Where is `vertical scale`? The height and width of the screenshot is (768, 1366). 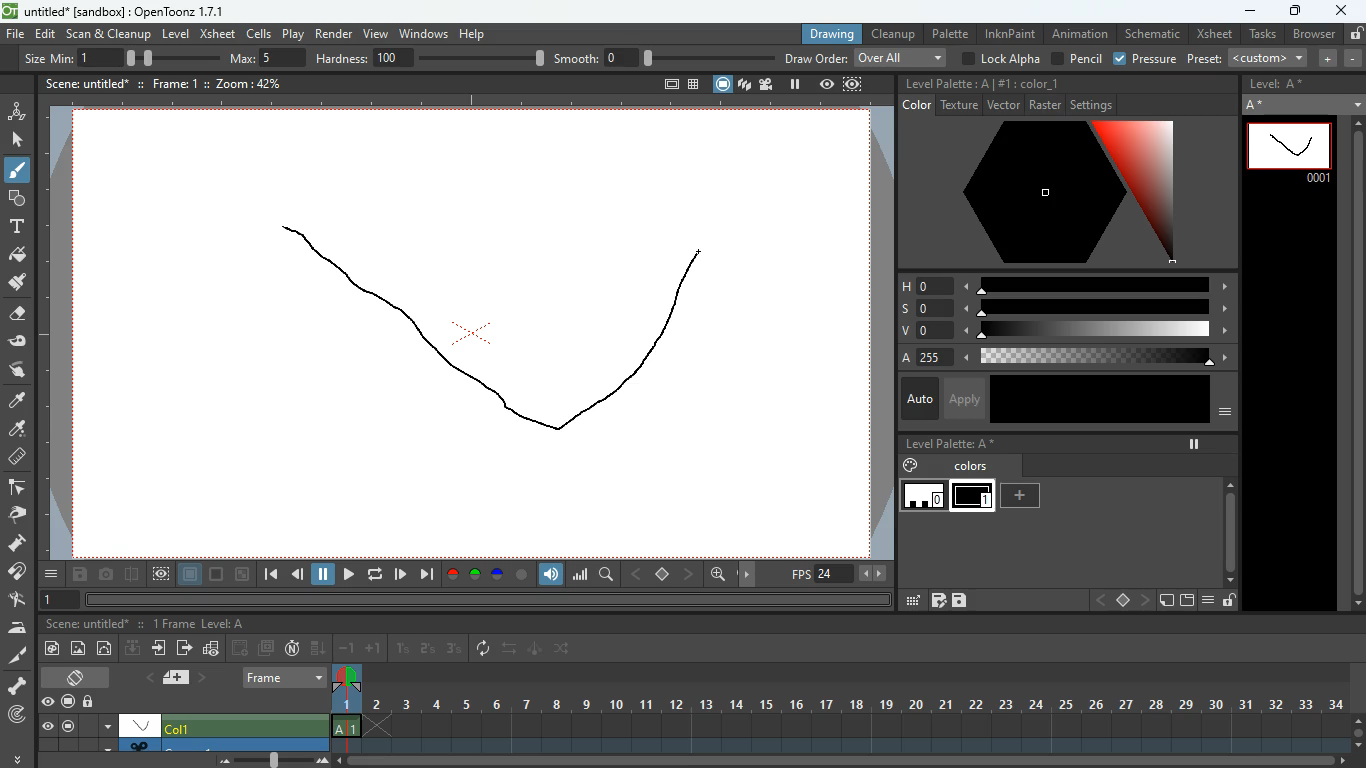
vertical scale is located at coordinates (57, 338).